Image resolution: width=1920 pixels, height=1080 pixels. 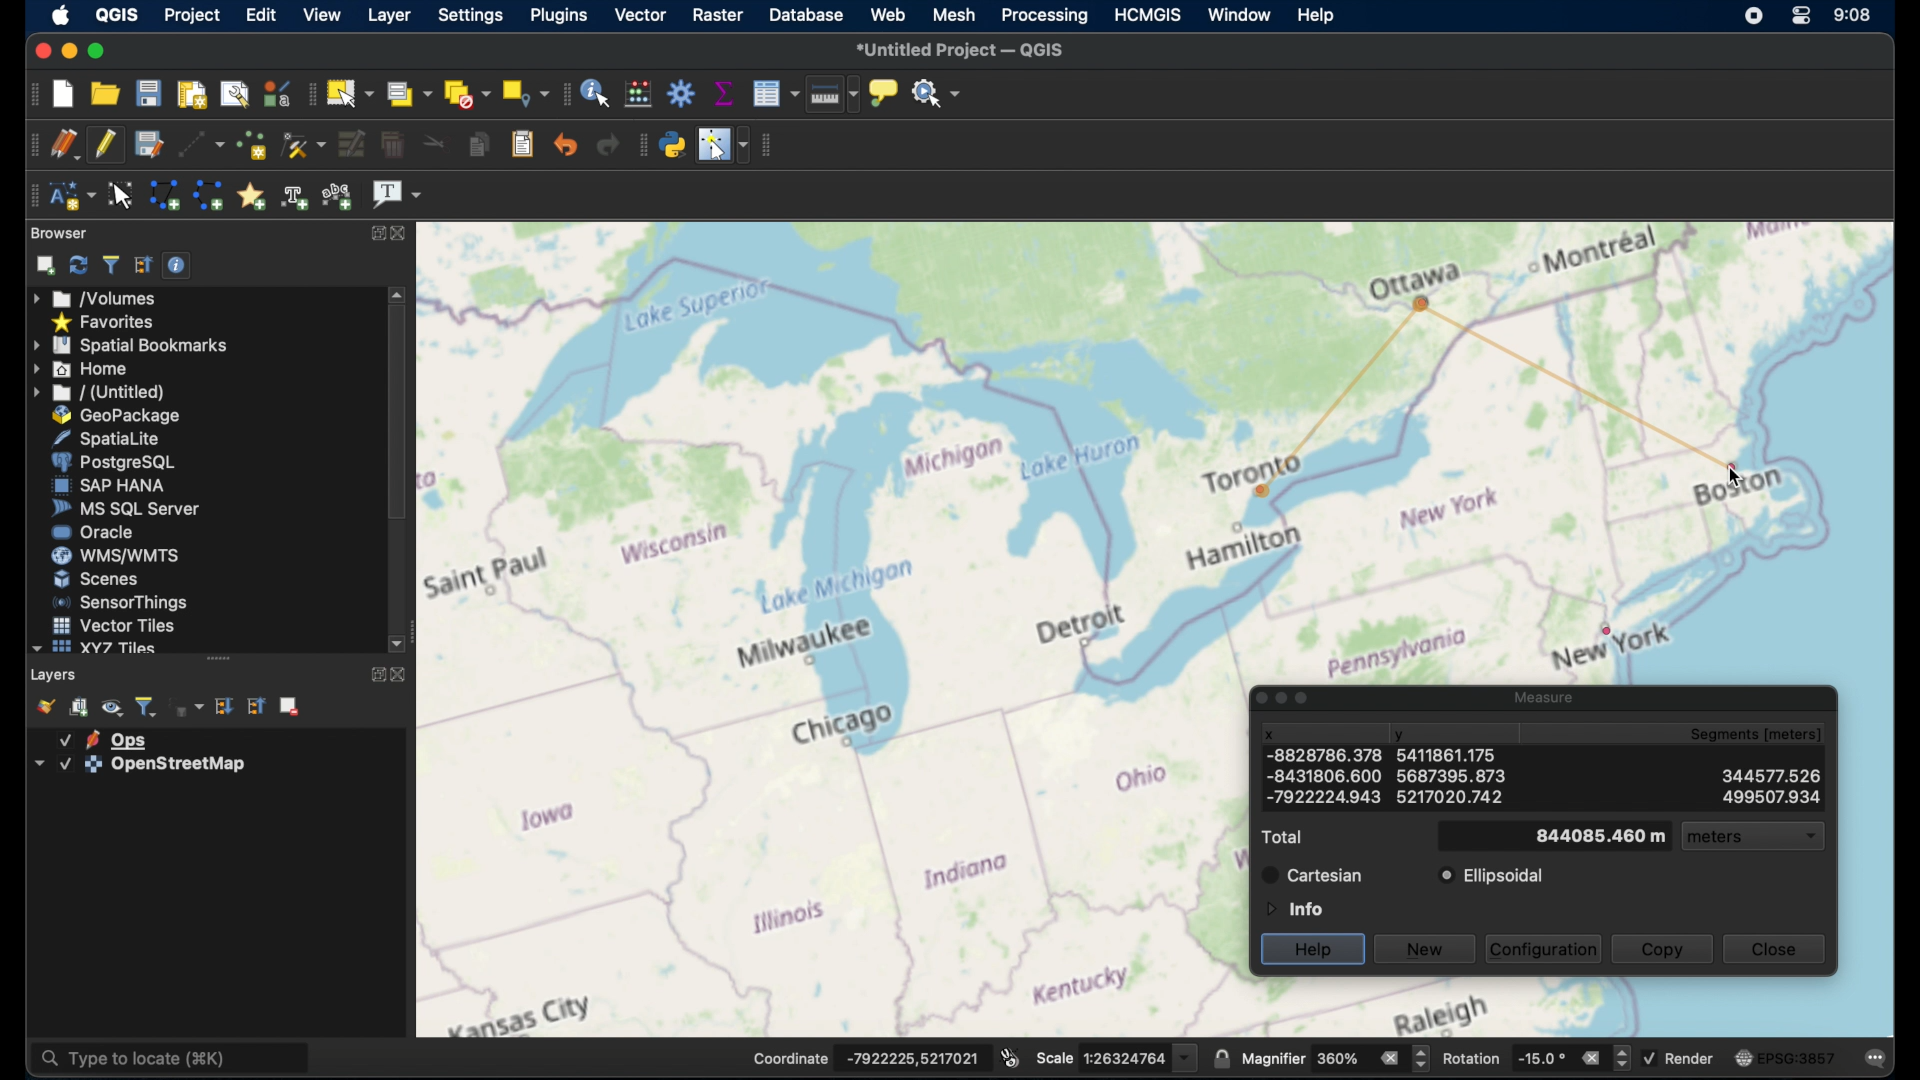 What do you see at coordinates (1151, 14) in the screenshot?
I see `HCMGIS` at bounding box center [1151, 14].